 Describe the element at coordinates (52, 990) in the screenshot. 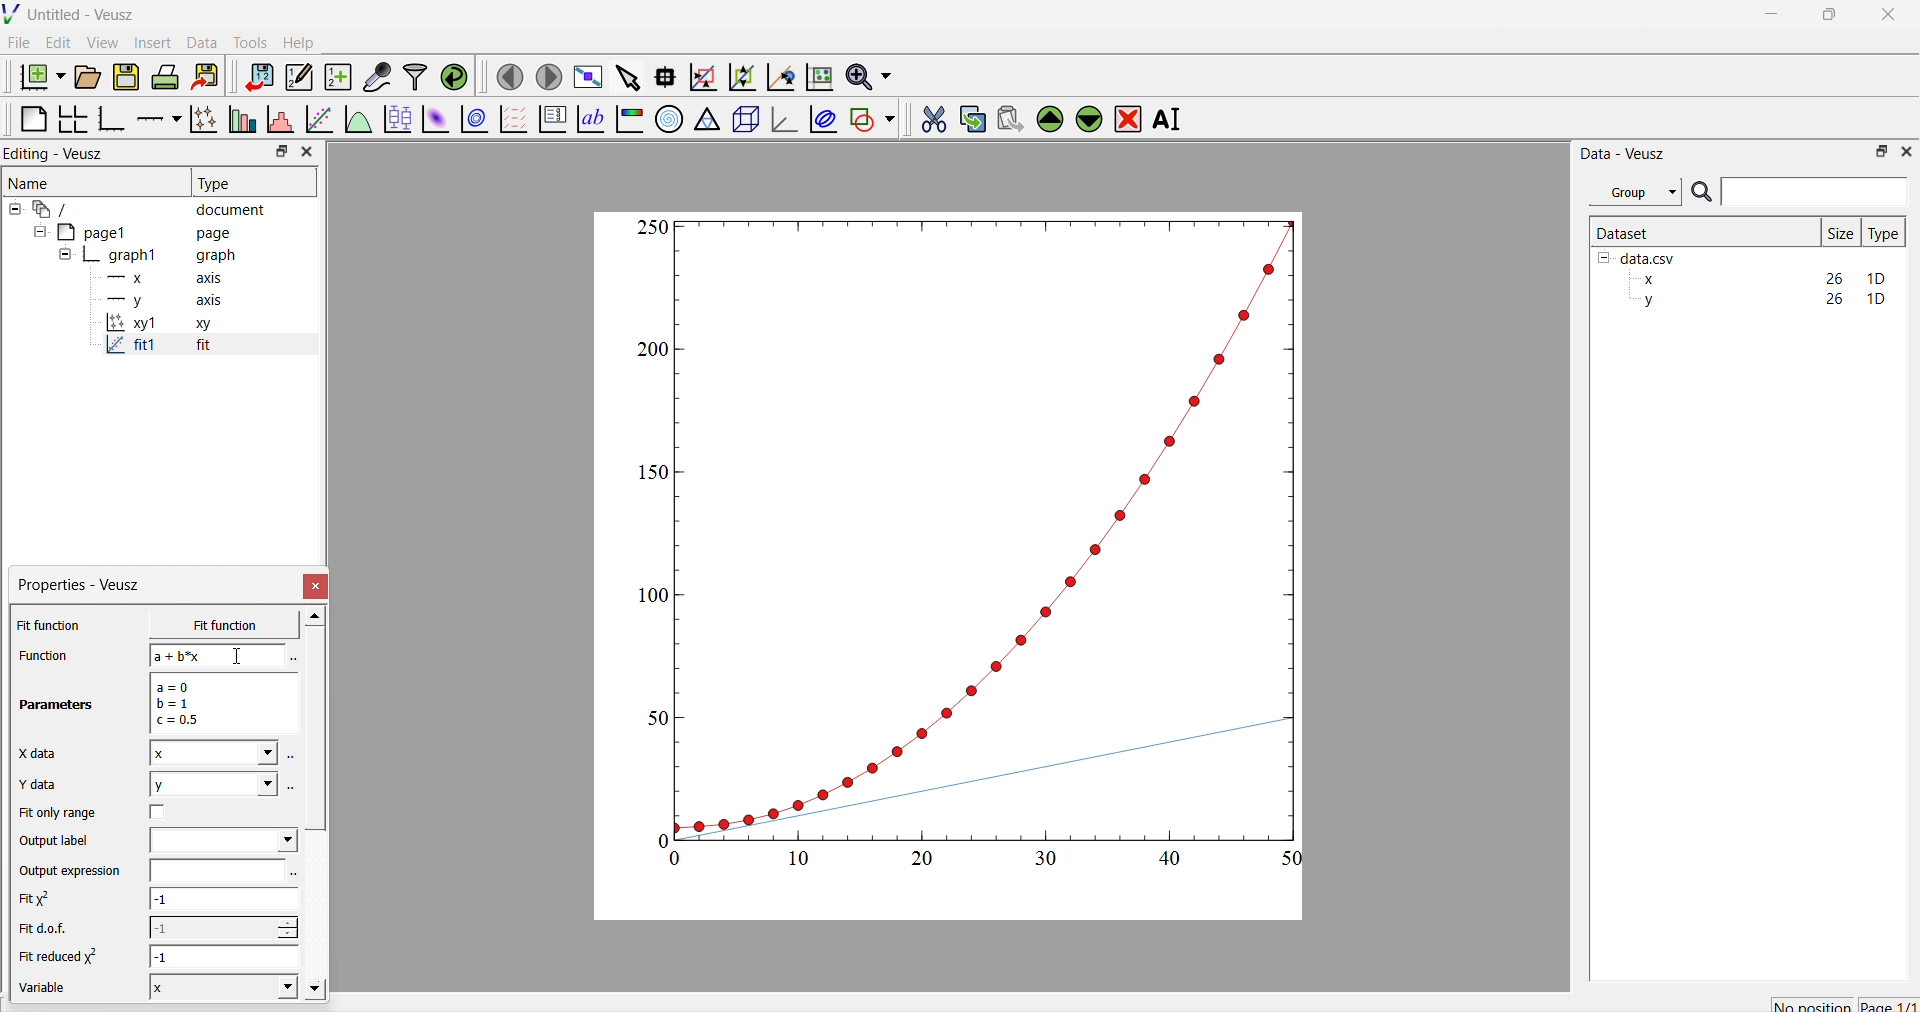

I see `Variable` at that location.